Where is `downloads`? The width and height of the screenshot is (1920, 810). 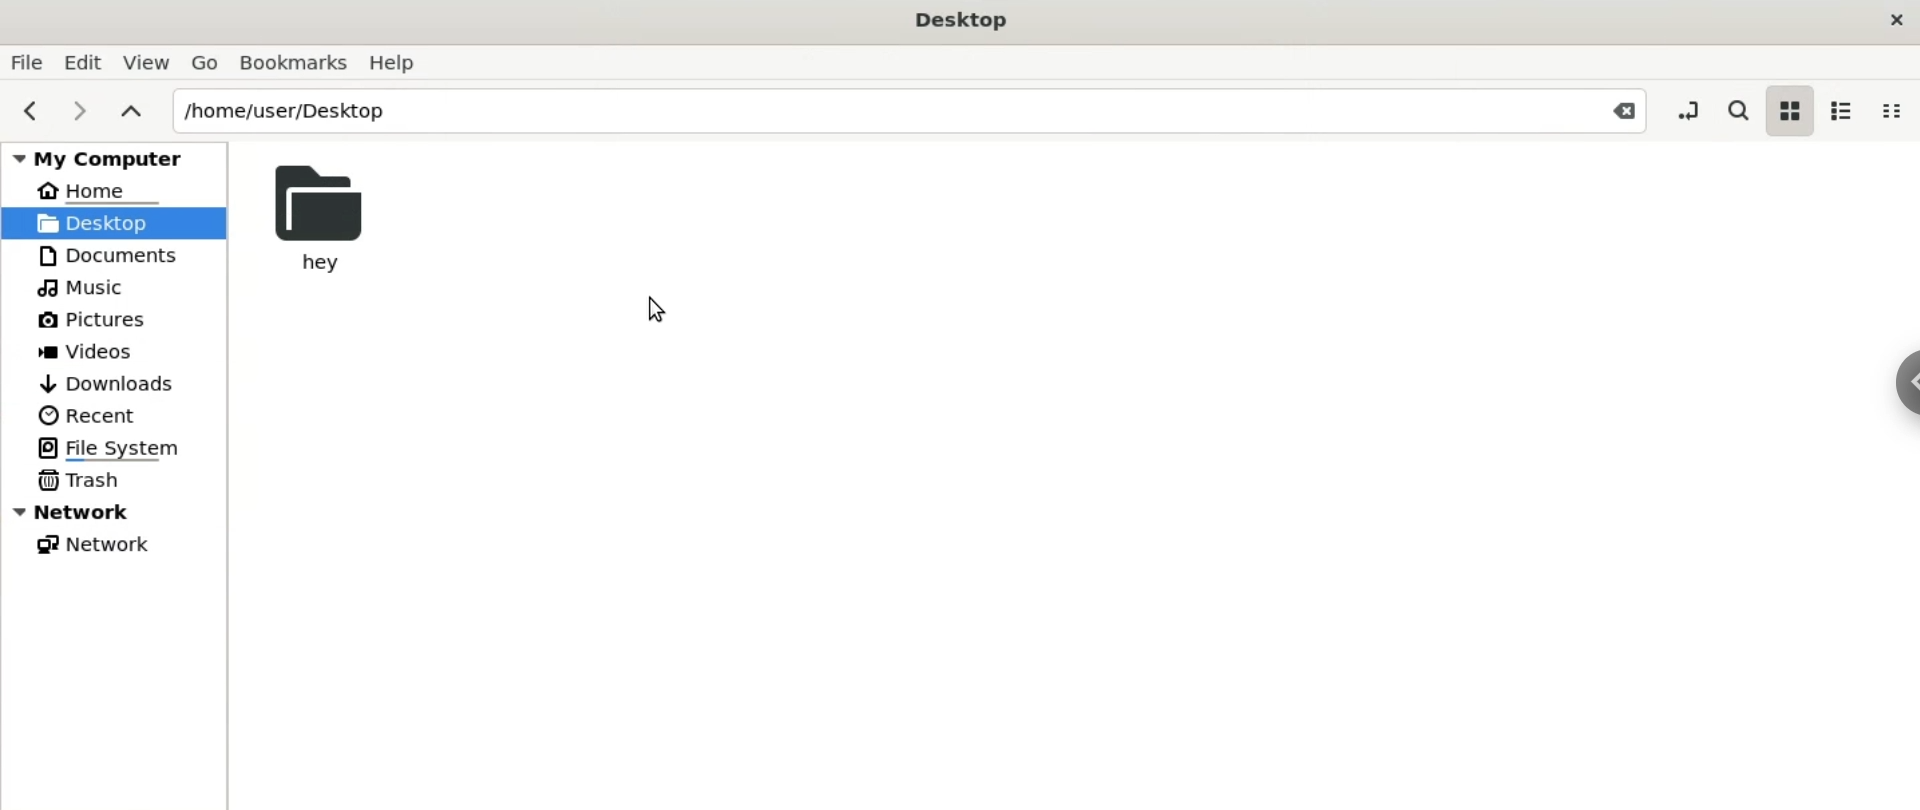 downloads is located at coordinates (114, 383).